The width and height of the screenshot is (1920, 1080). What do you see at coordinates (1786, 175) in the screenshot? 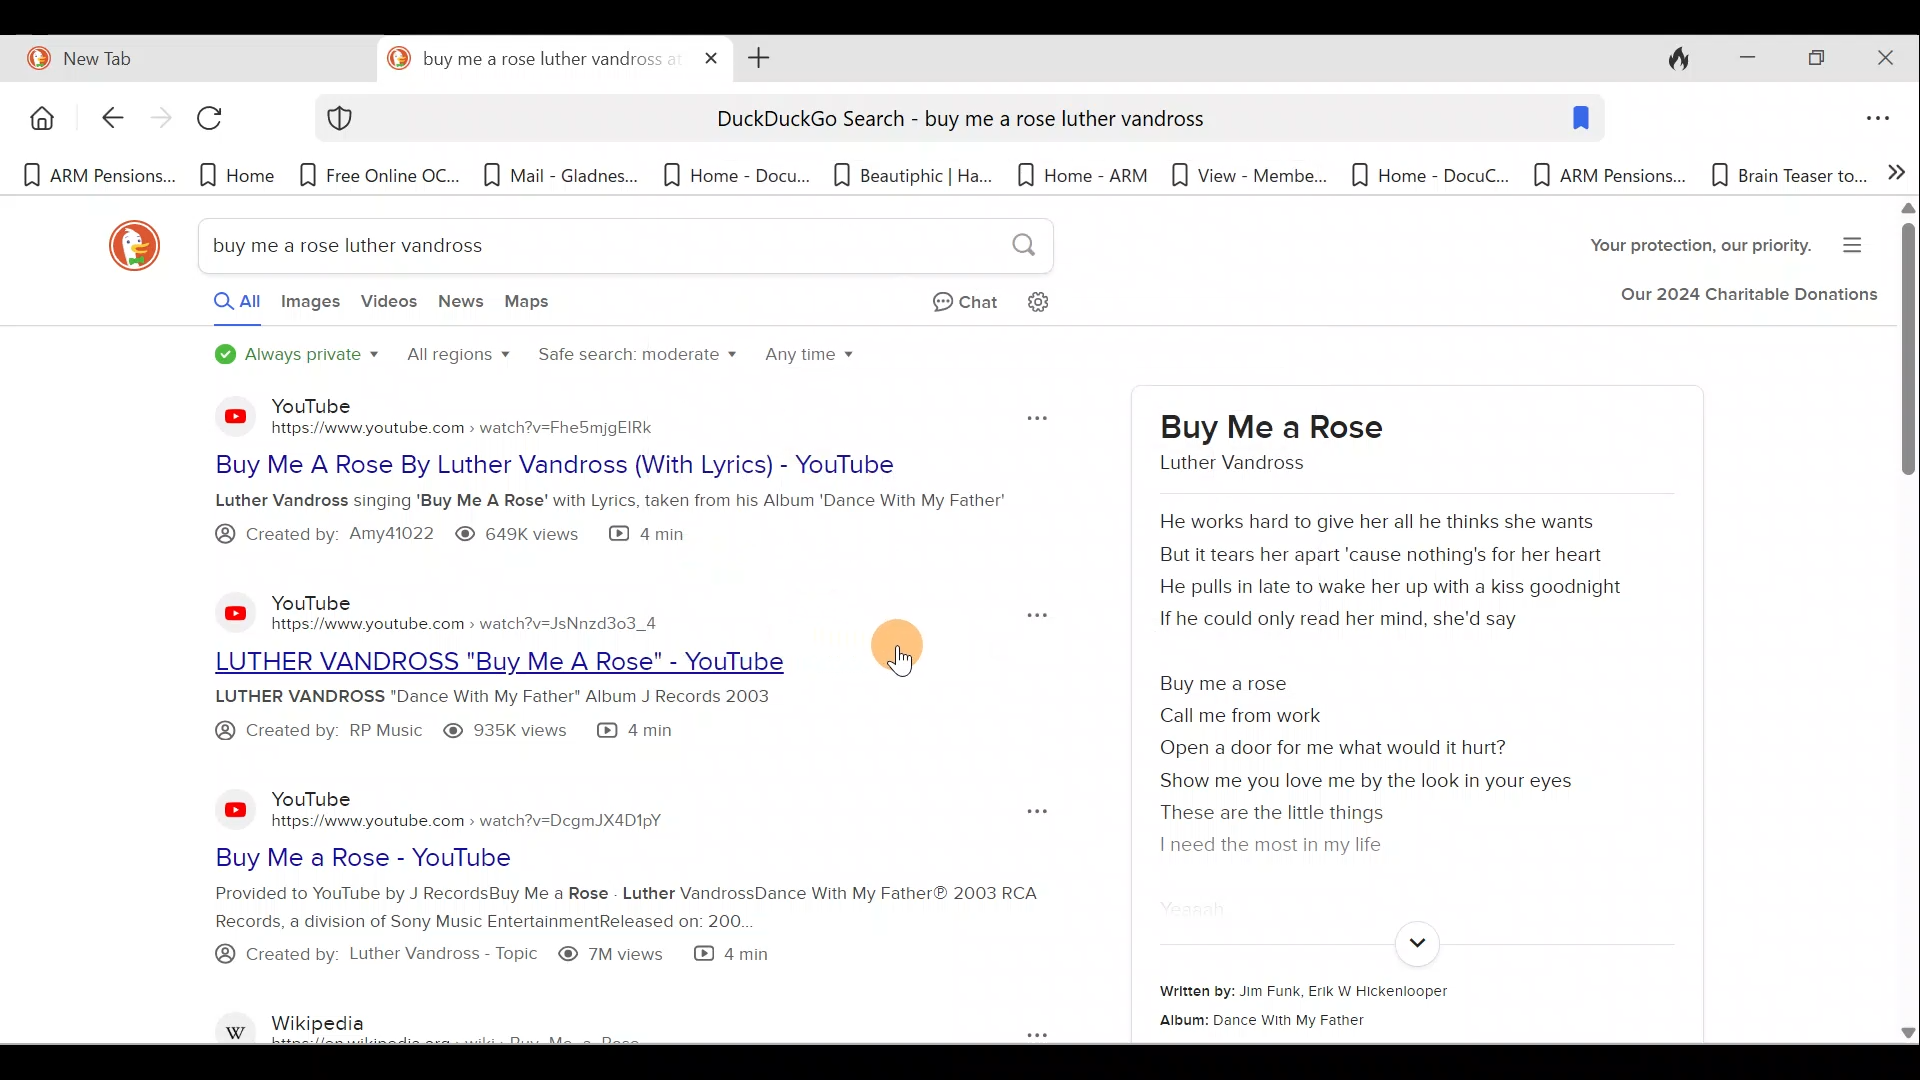
I see `Bookmark 11` at bounding box center [1786, 175].